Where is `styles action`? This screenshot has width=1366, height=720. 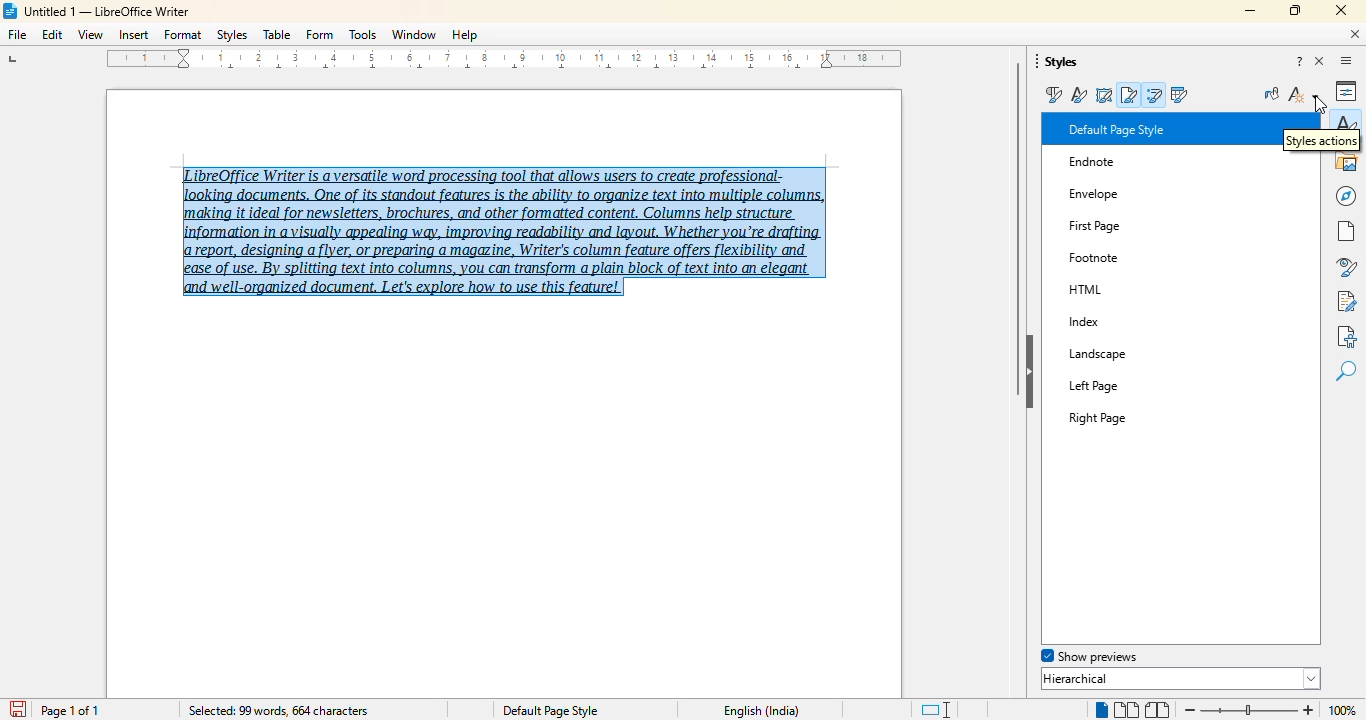 styles action is located at coordinates (1305, 94).